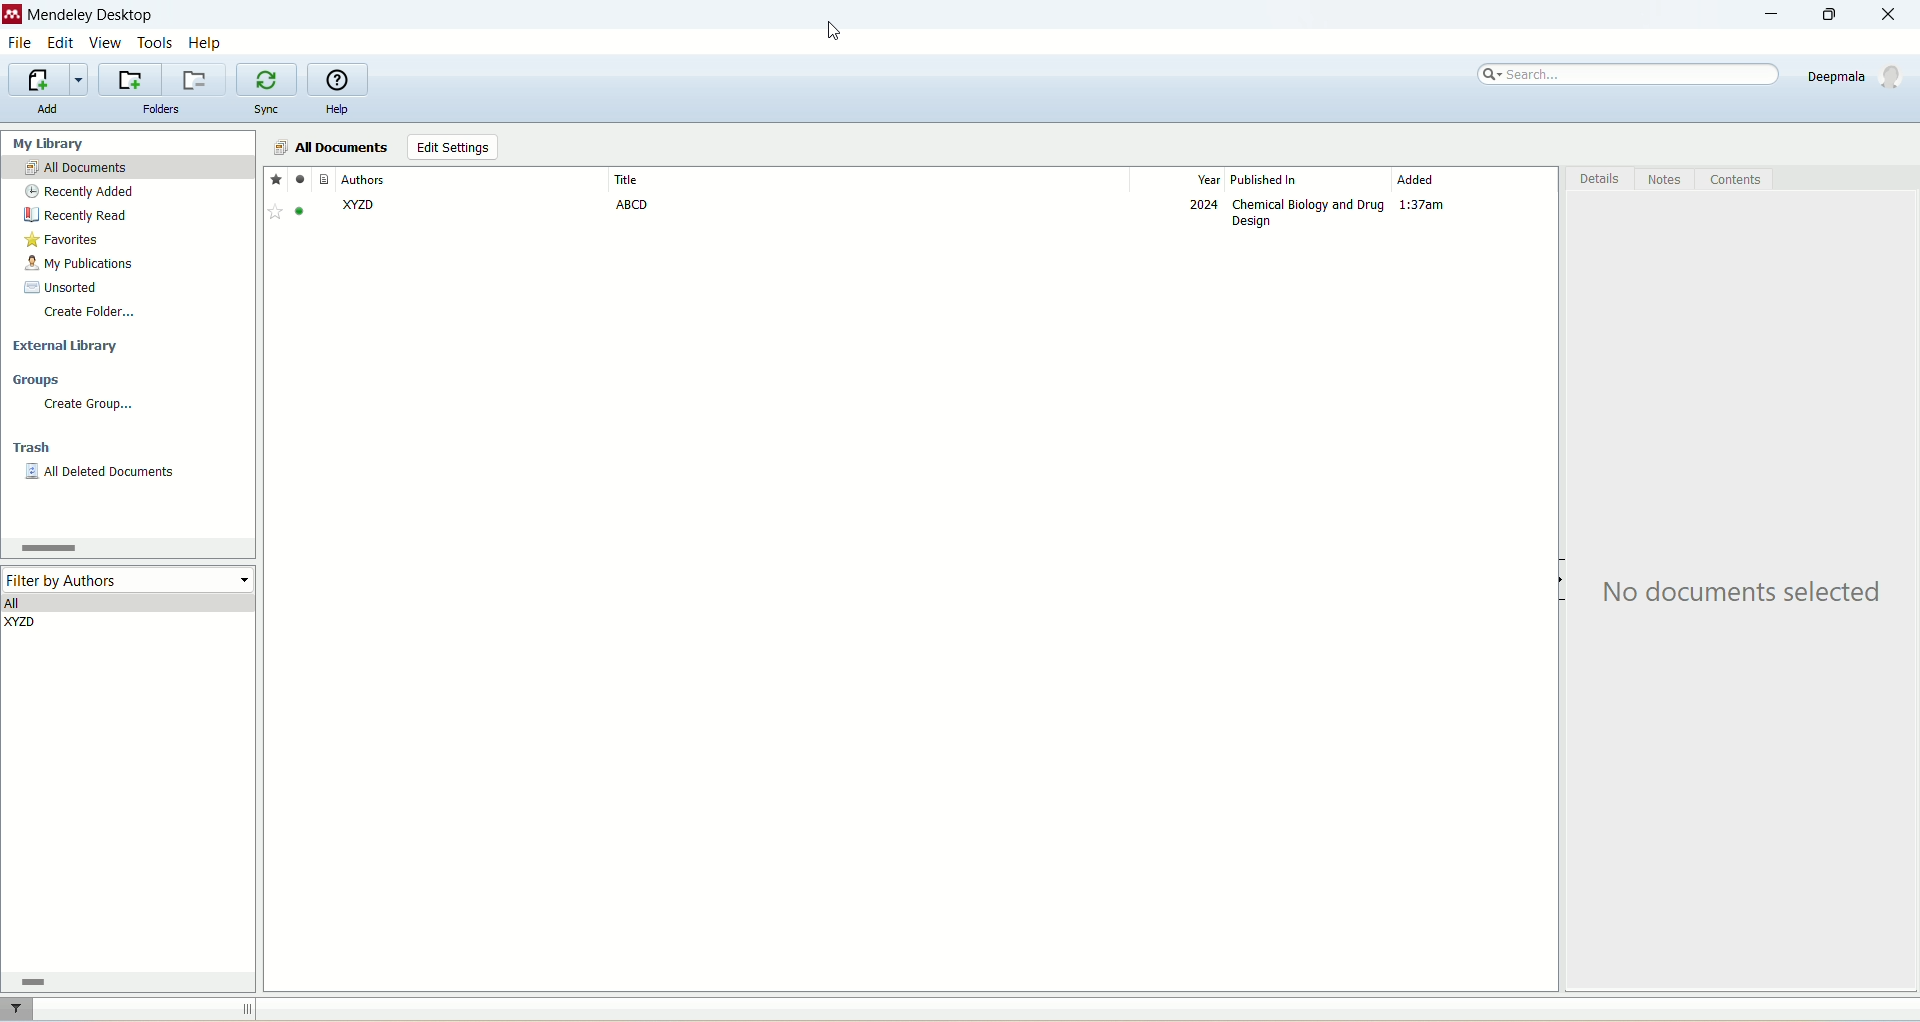  What do you see at coordinates (292, 210) in the screenshot?
I see `Favorite - active` at bounding box center [292, 210].